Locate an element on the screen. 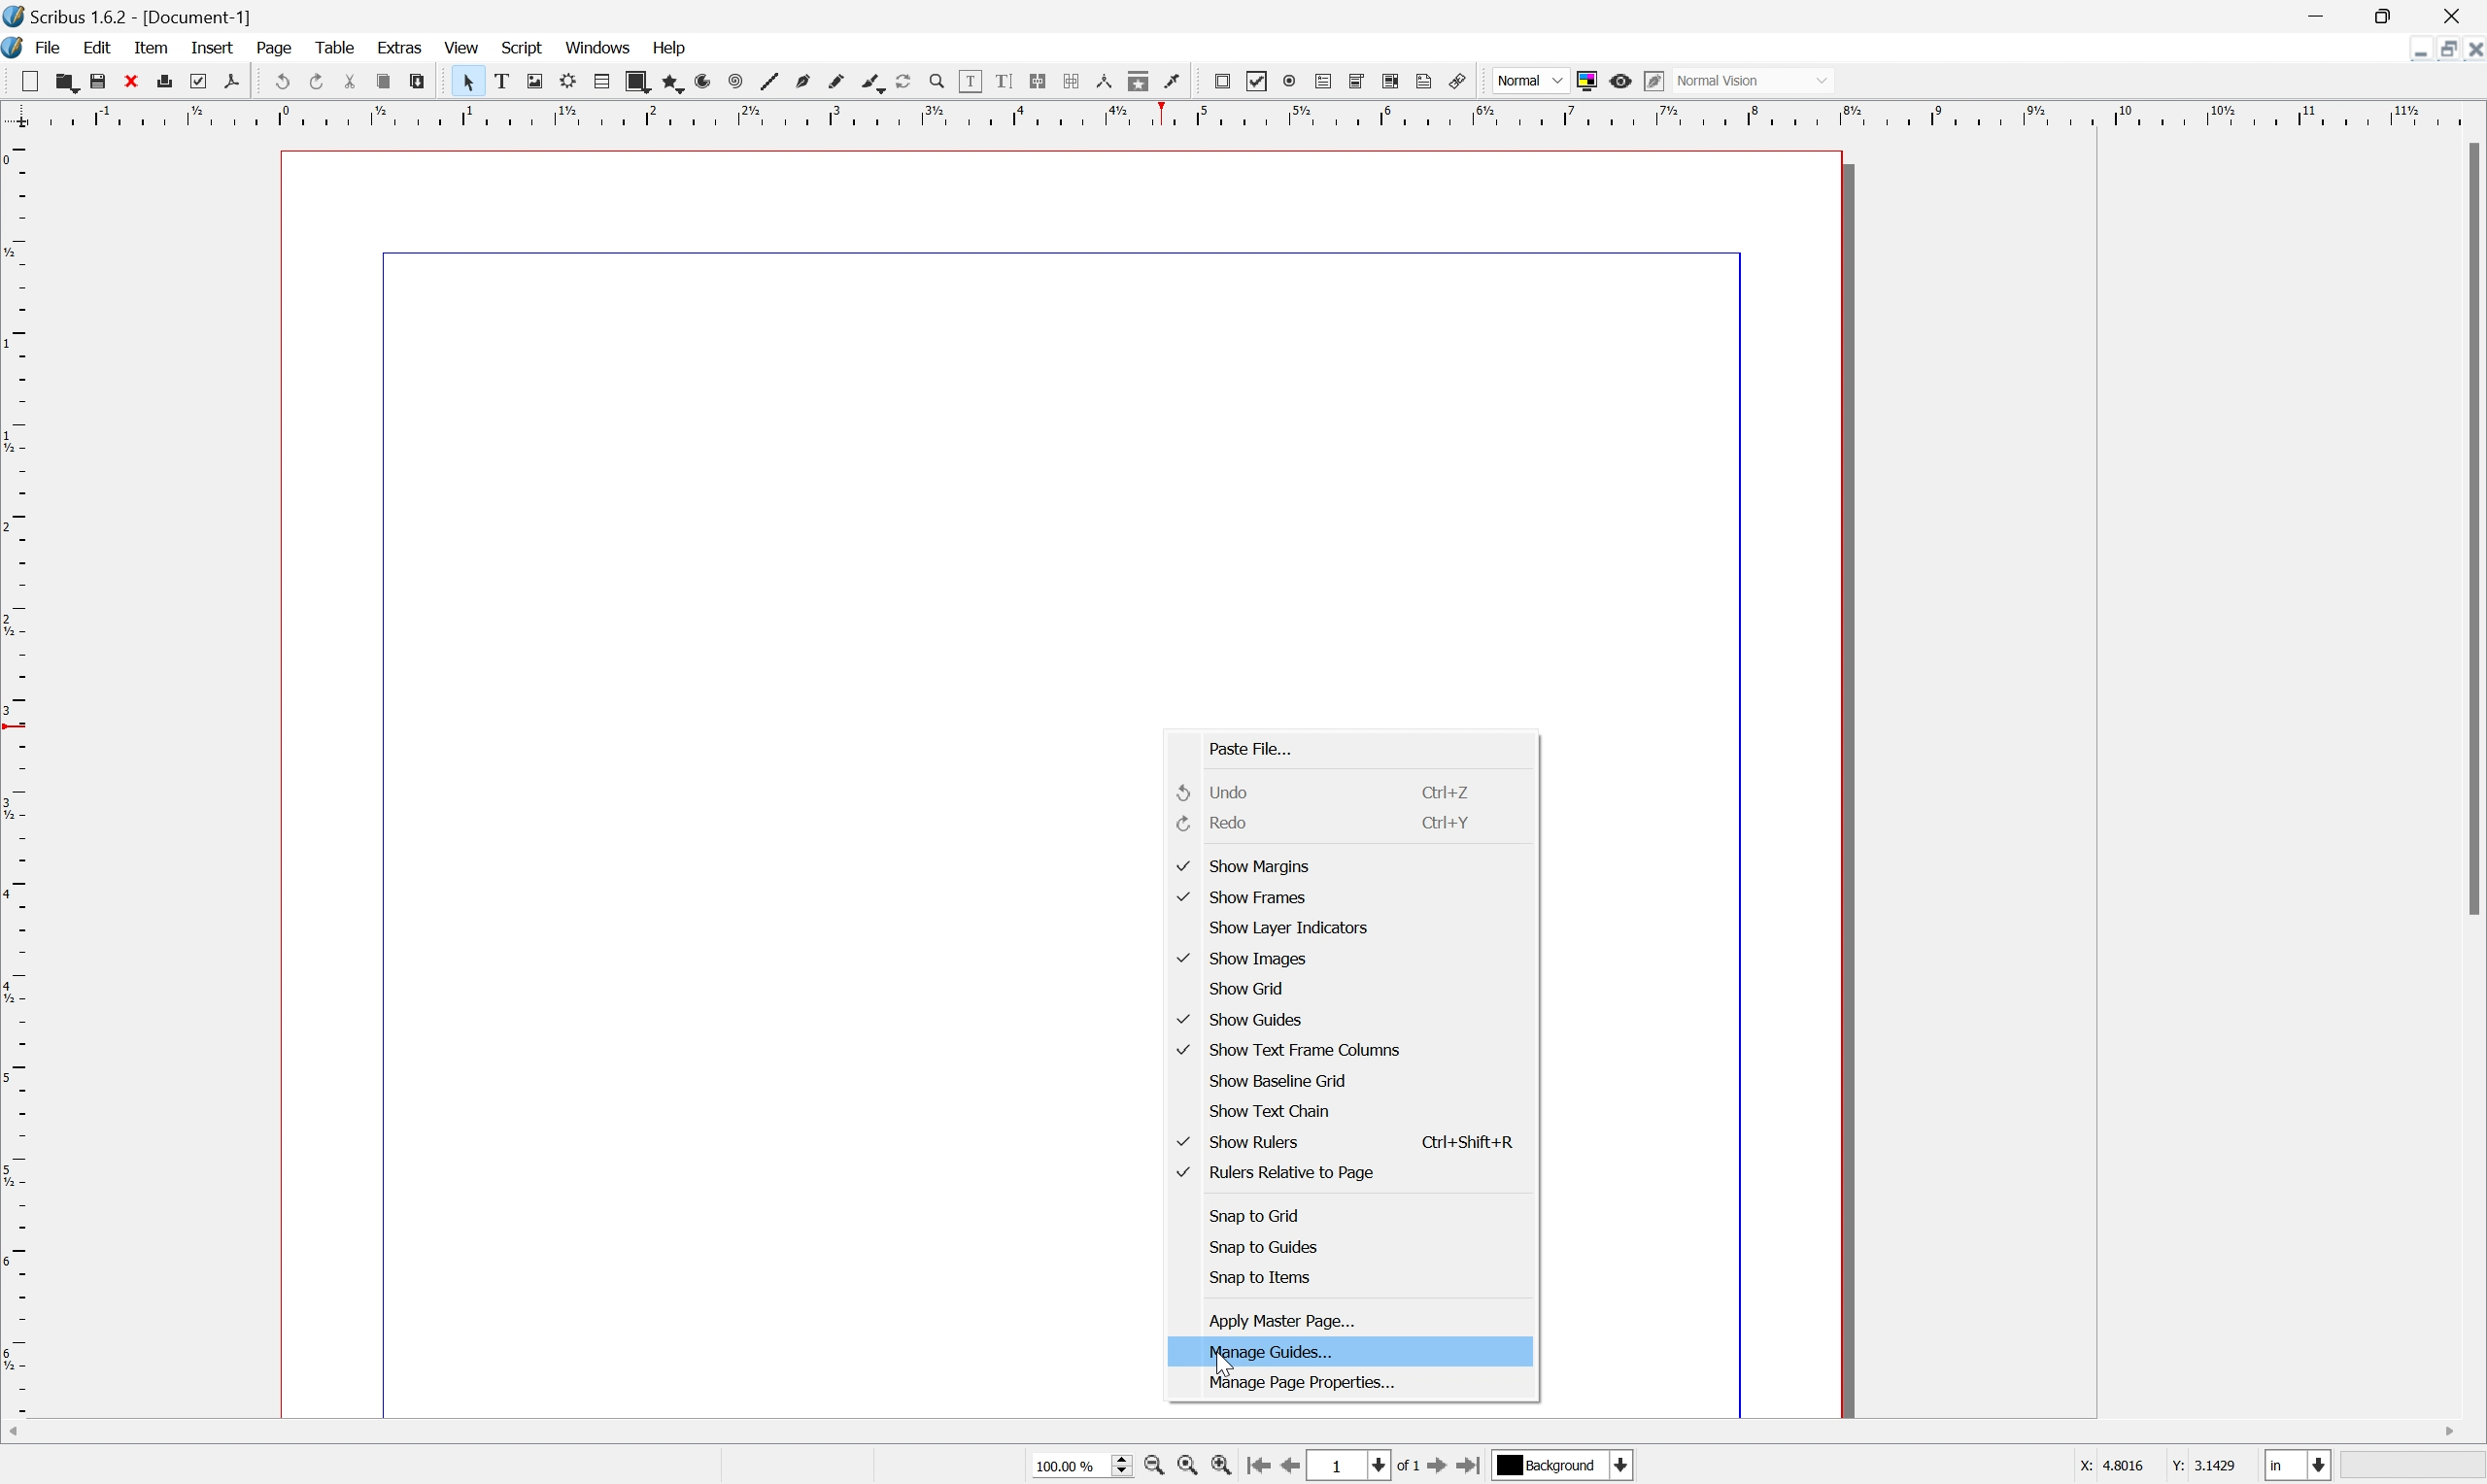 The height and width of the screenshot is (1484, 2487). ruler is located at coordinates (1244, 114).